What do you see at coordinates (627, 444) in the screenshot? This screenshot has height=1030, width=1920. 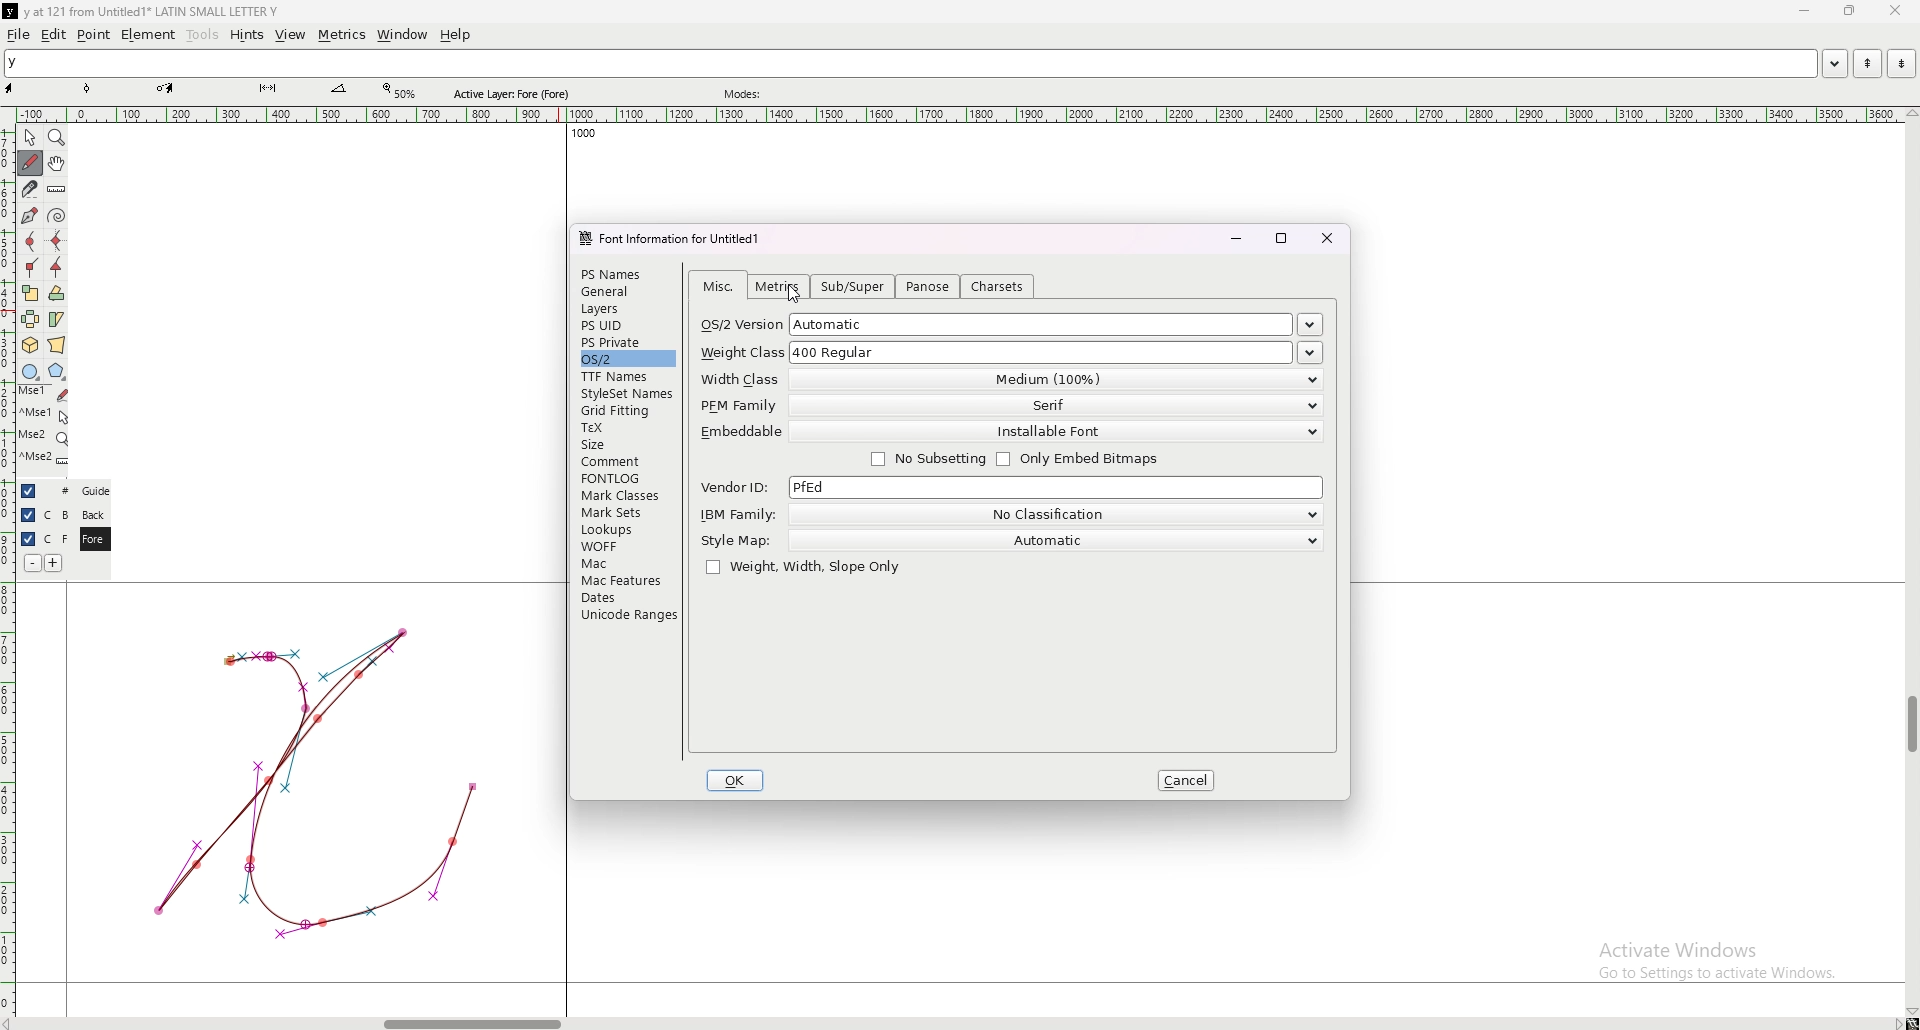 I see `size` at bounding box center [627, 444].